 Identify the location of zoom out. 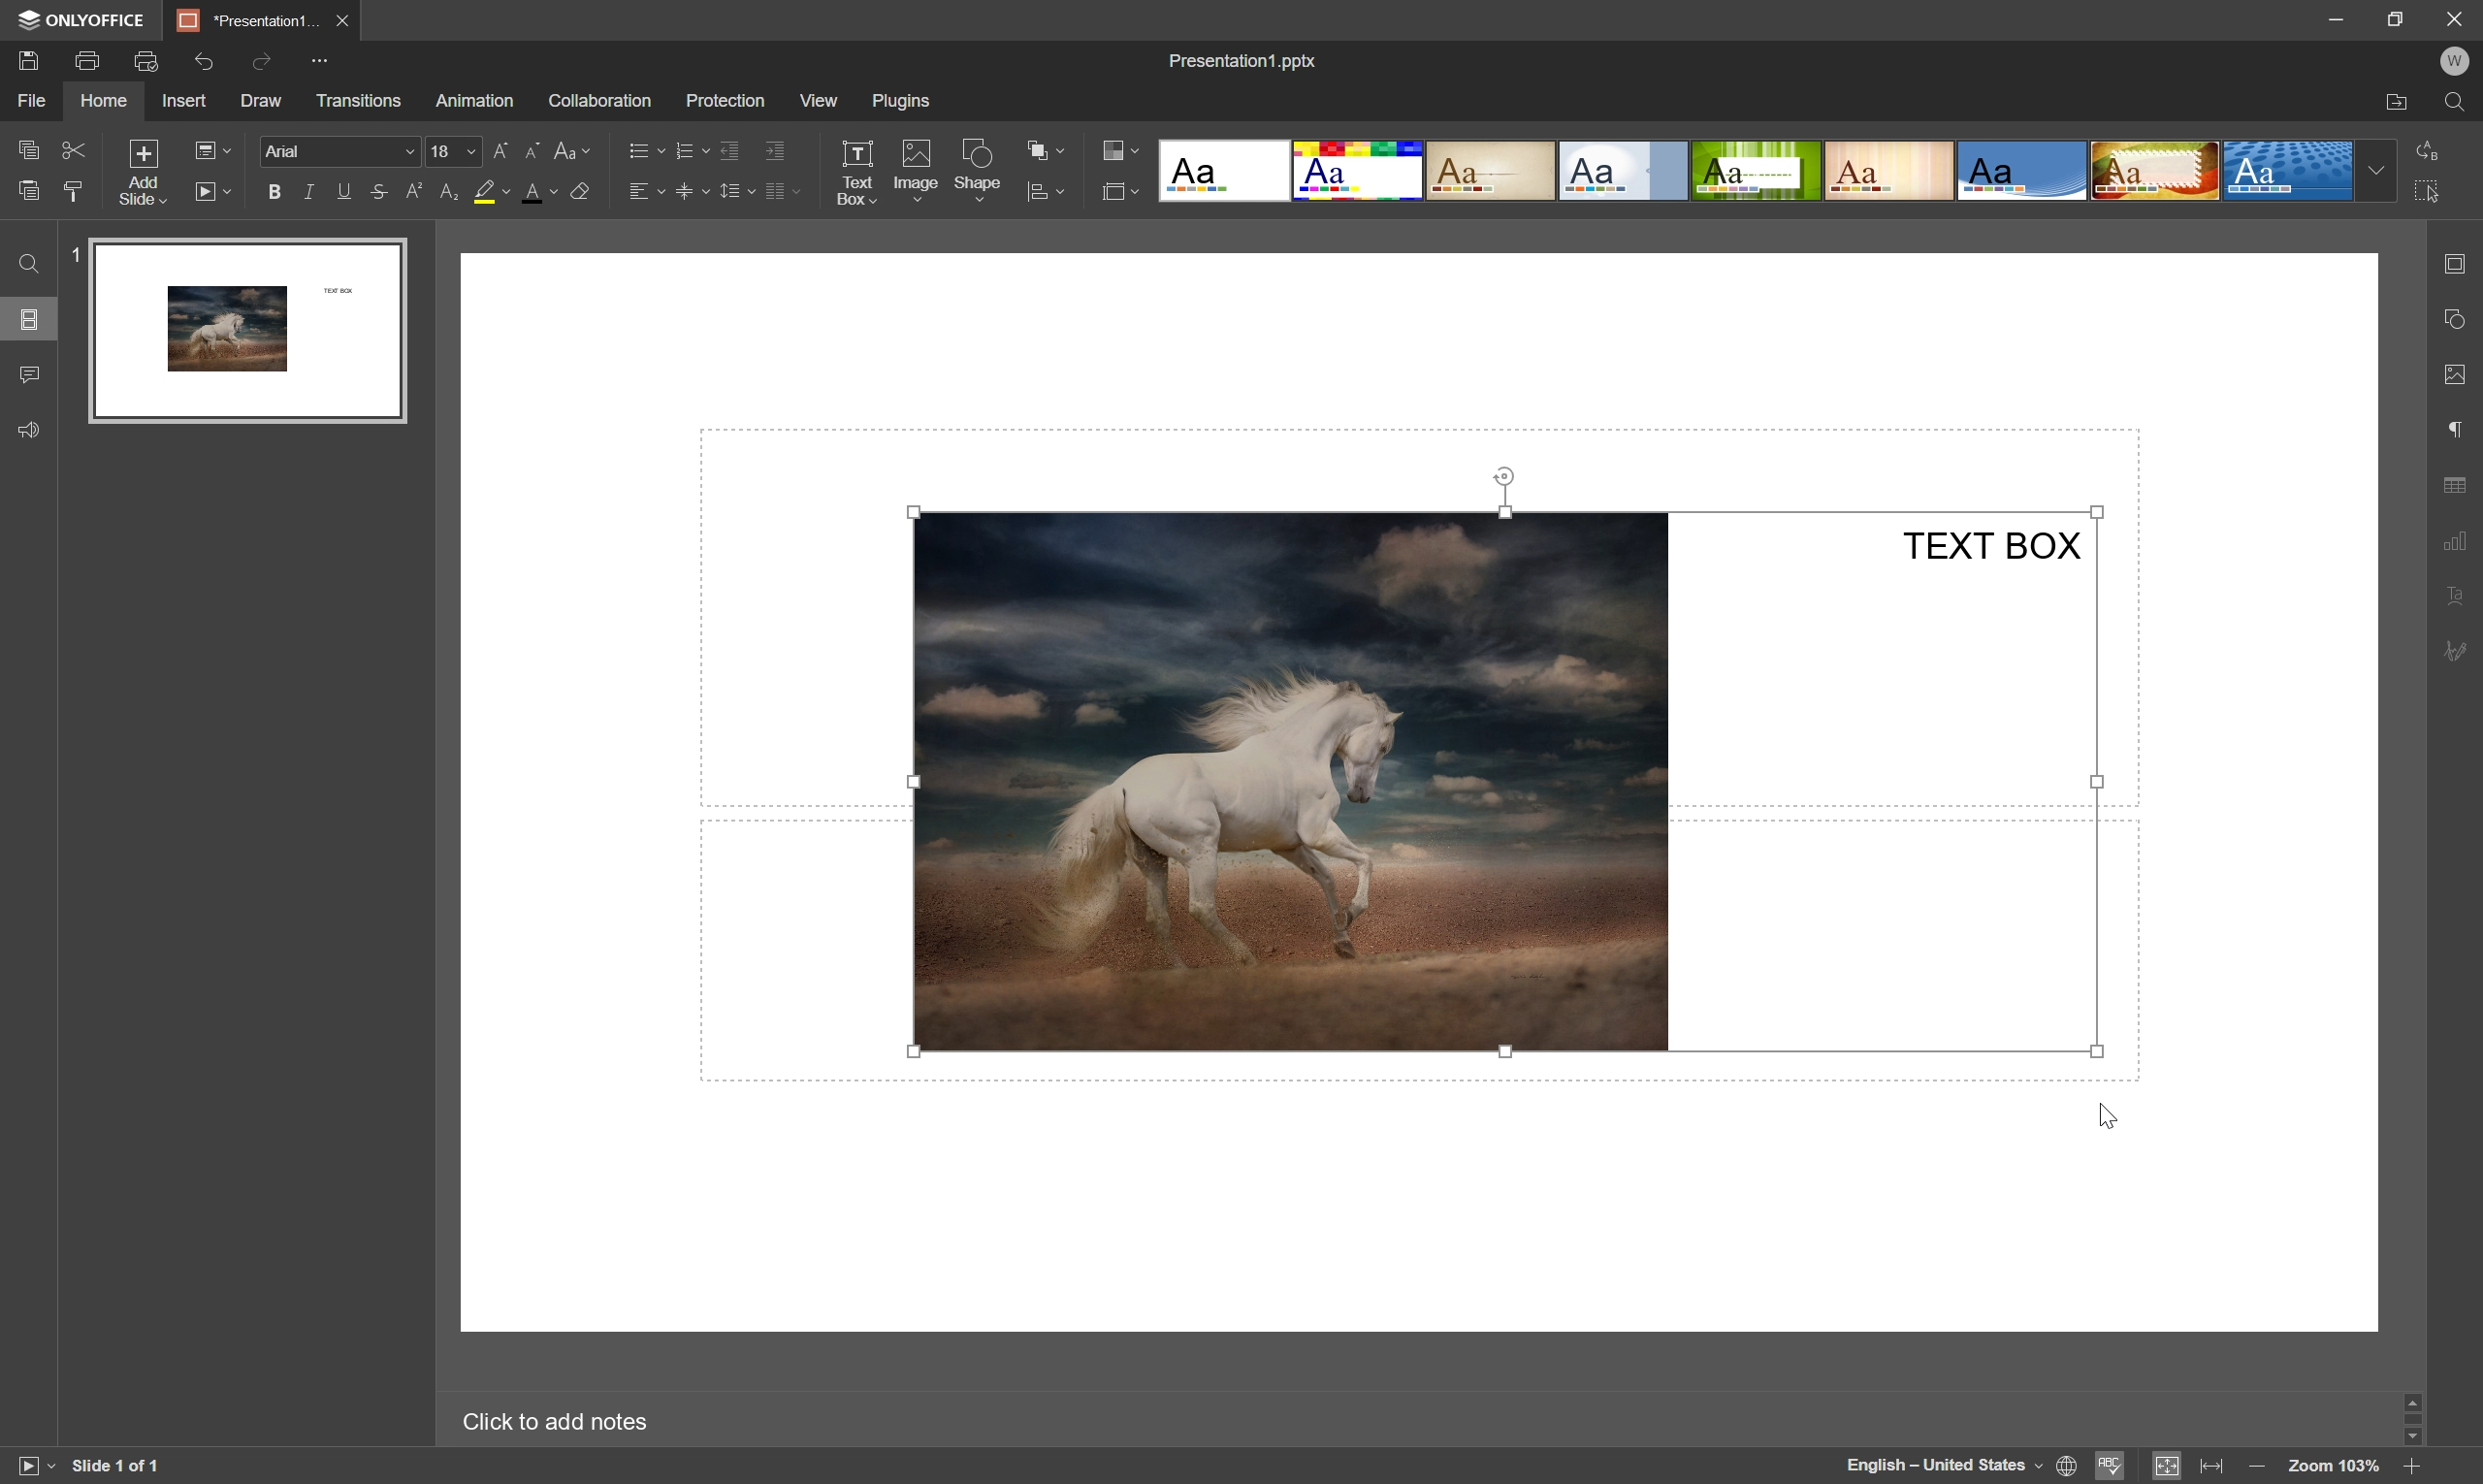
(2252, 1467).